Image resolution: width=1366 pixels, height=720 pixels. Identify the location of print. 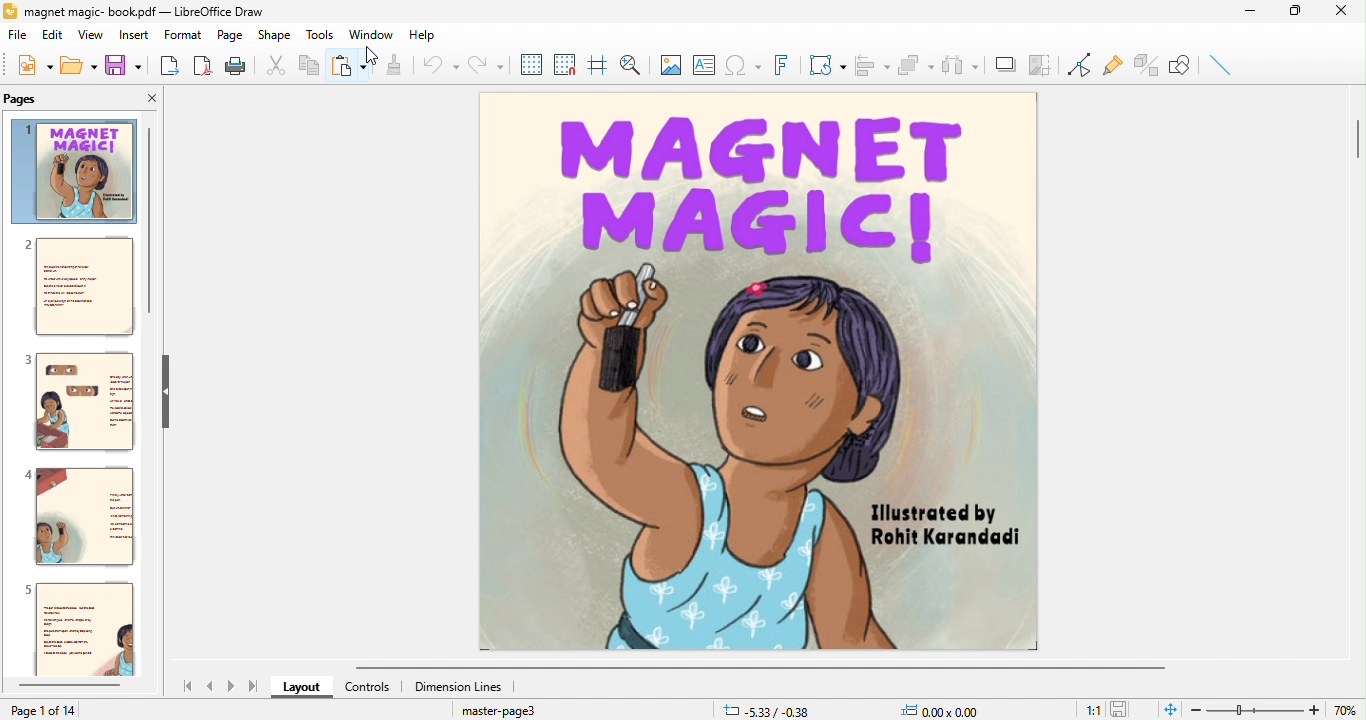
(238, 68).